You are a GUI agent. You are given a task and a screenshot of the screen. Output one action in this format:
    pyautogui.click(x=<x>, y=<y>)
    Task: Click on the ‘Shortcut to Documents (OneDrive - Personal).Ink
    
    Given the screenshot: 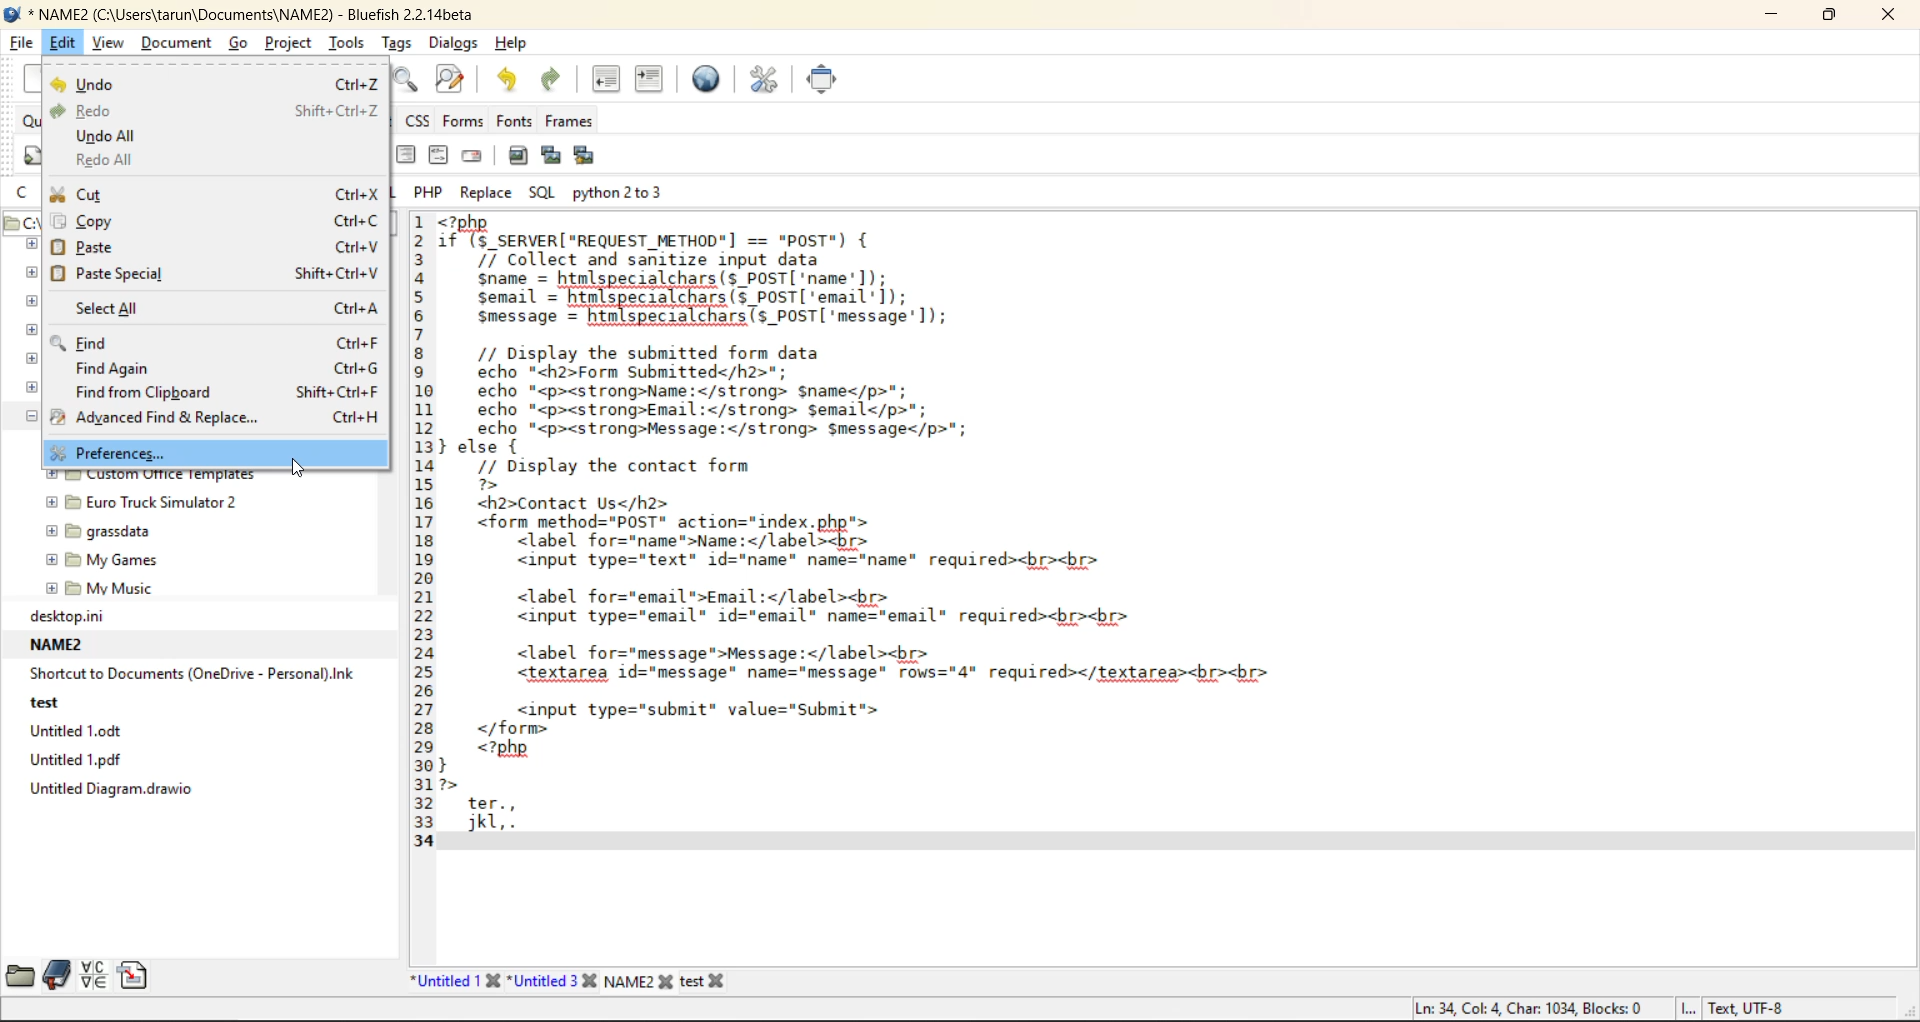 What is the action you would take?
    pyautogui.click(x=184, y=672)
    